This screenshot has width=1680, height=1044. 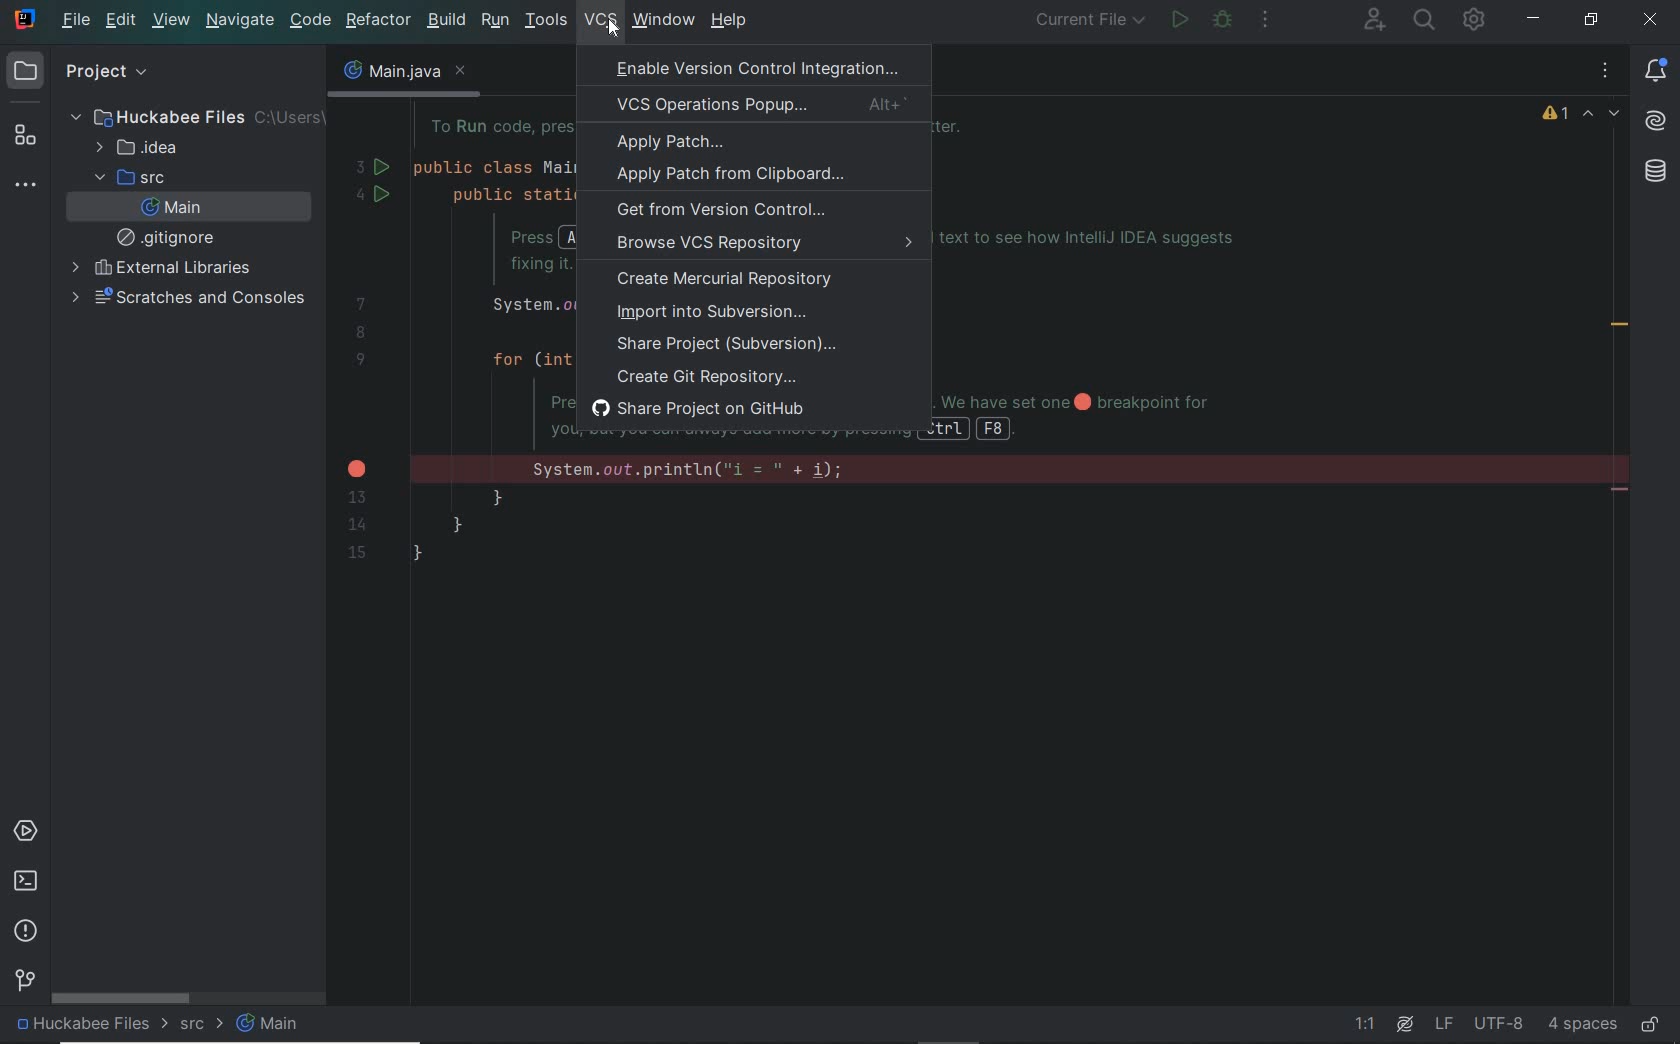 I want to click on file, so click(x=76, y=23).